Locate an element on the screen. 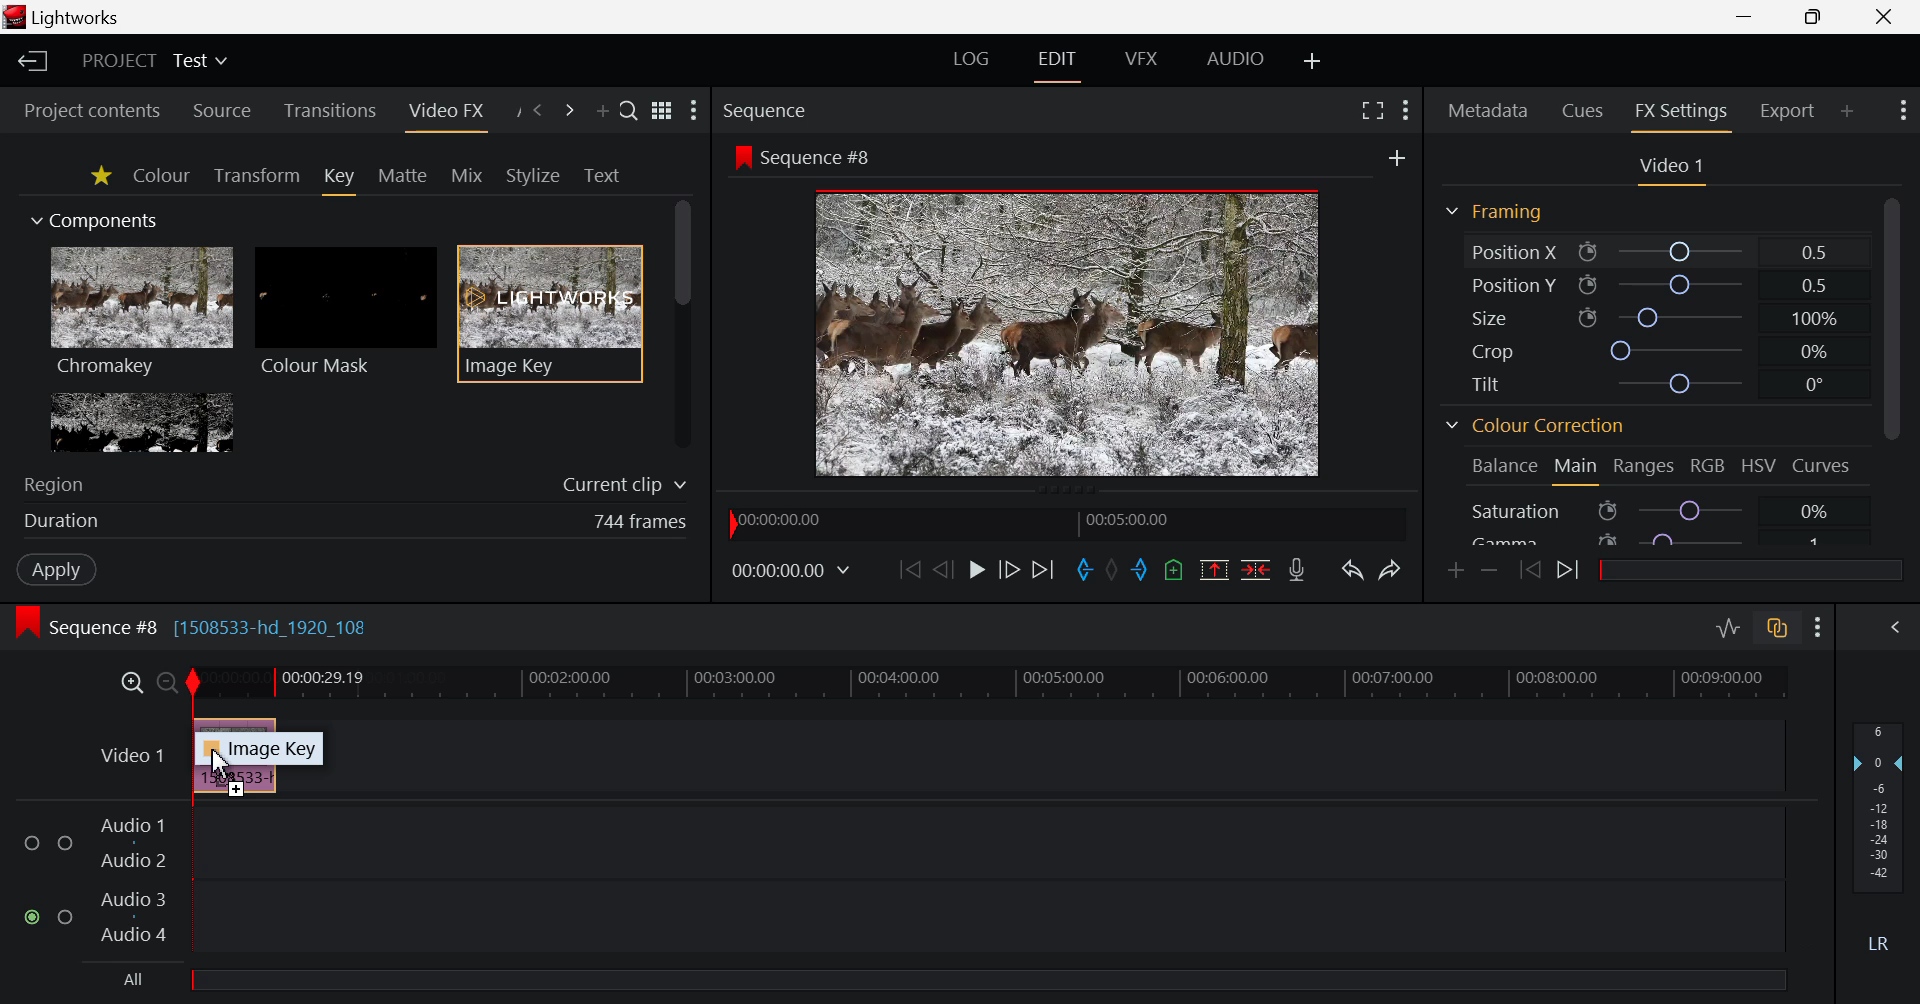 This screenshot has height=1004, width=1920. Crop is located at coordinates (1490, 351).